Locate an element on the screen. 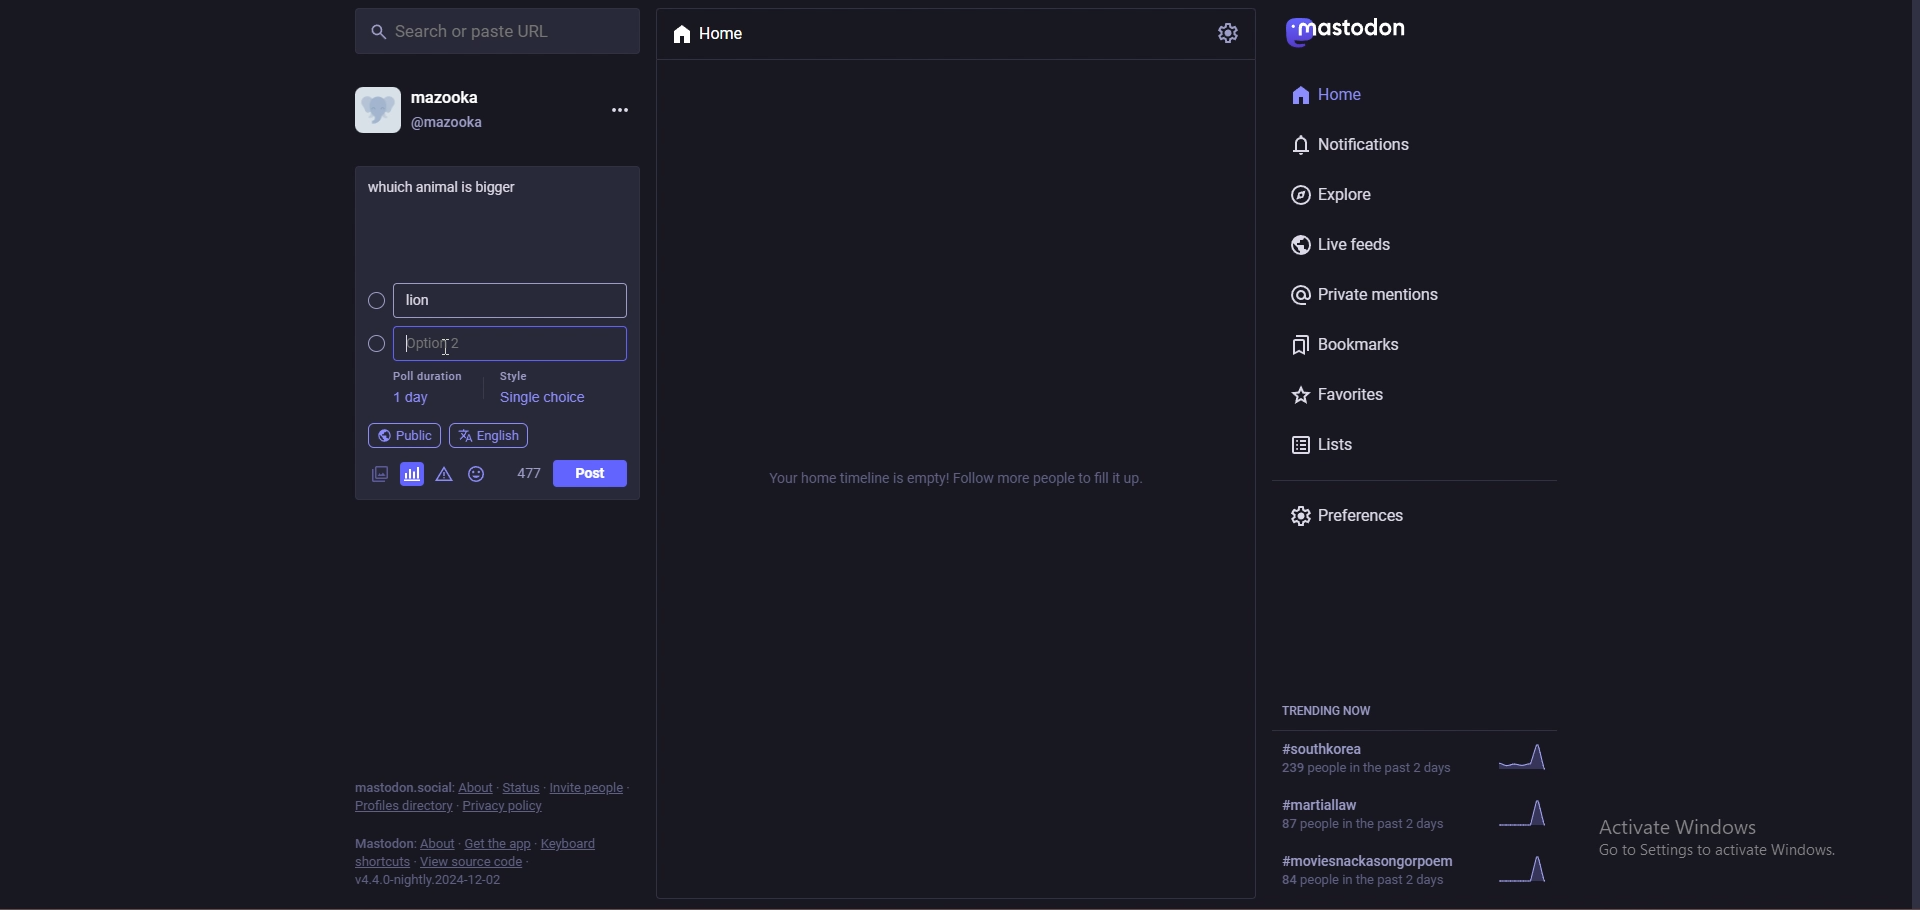 The height and width of the screenshot is (910, 1920). private mentions is located at coordinates (1381, 294).